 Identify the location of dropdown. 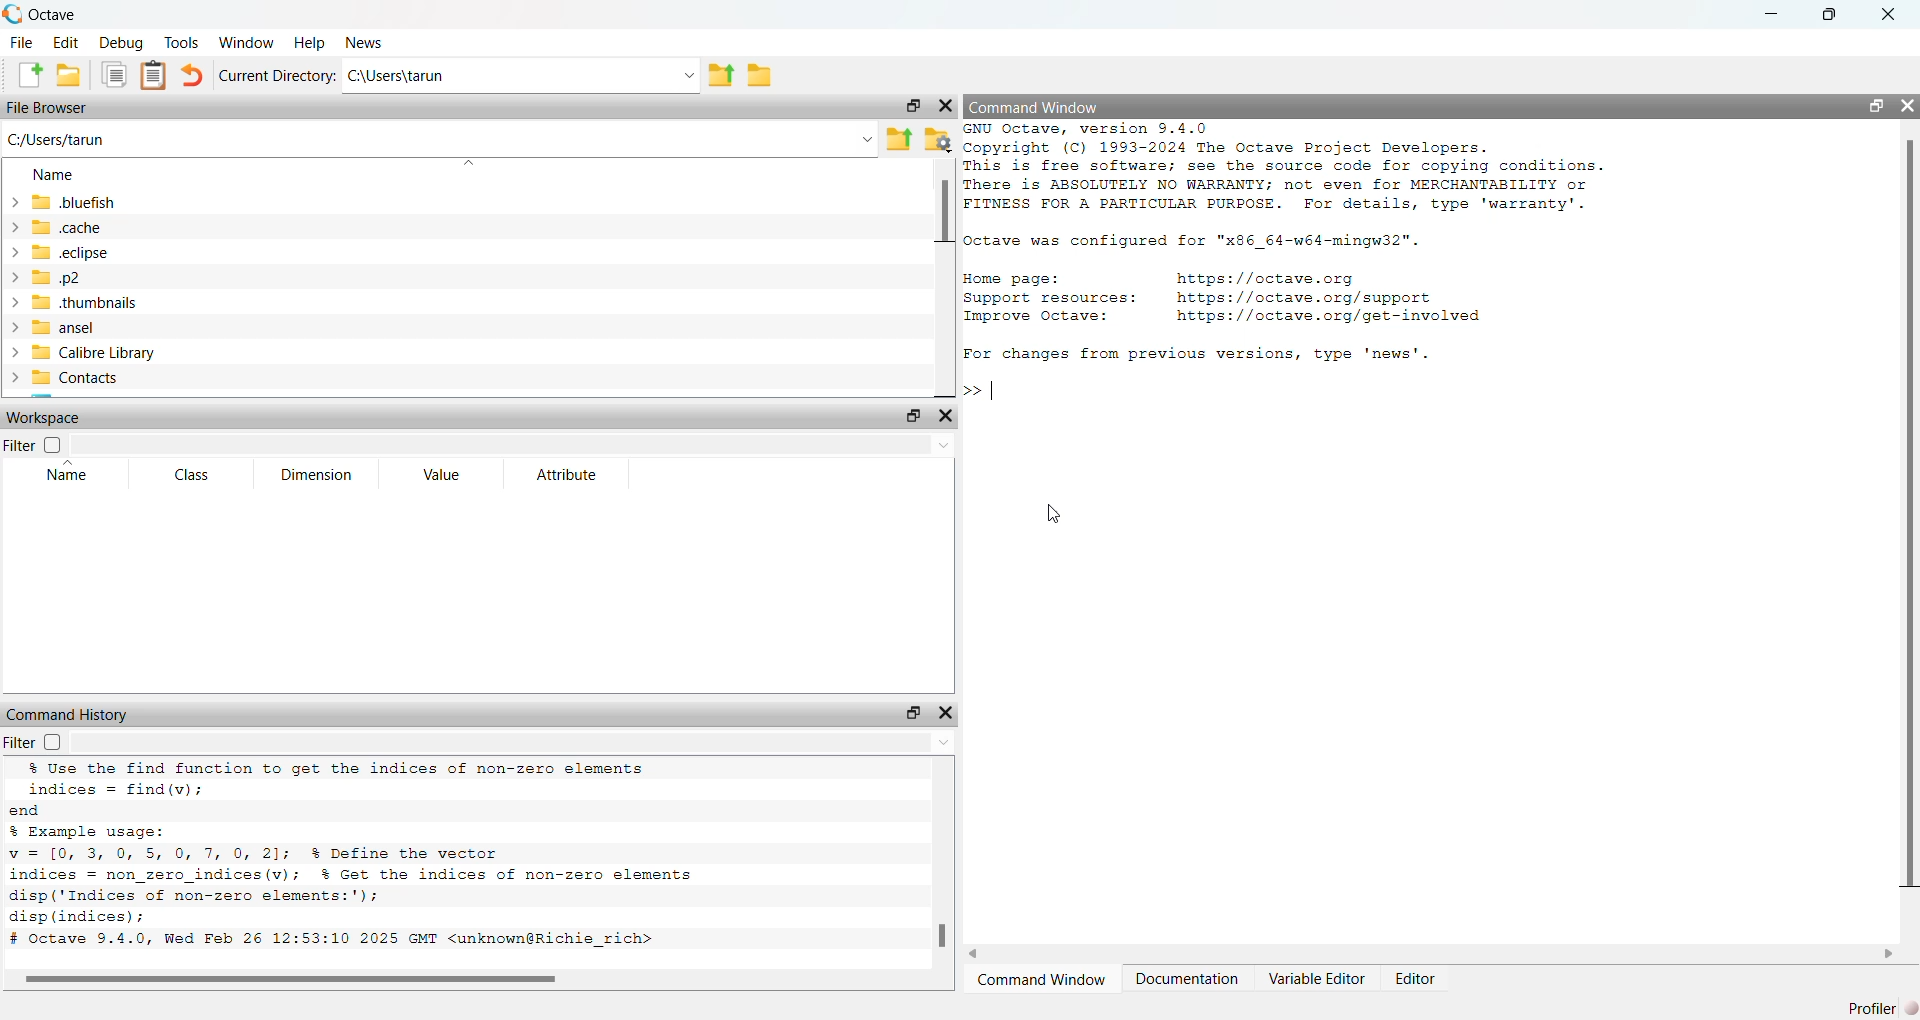
(518, 746).